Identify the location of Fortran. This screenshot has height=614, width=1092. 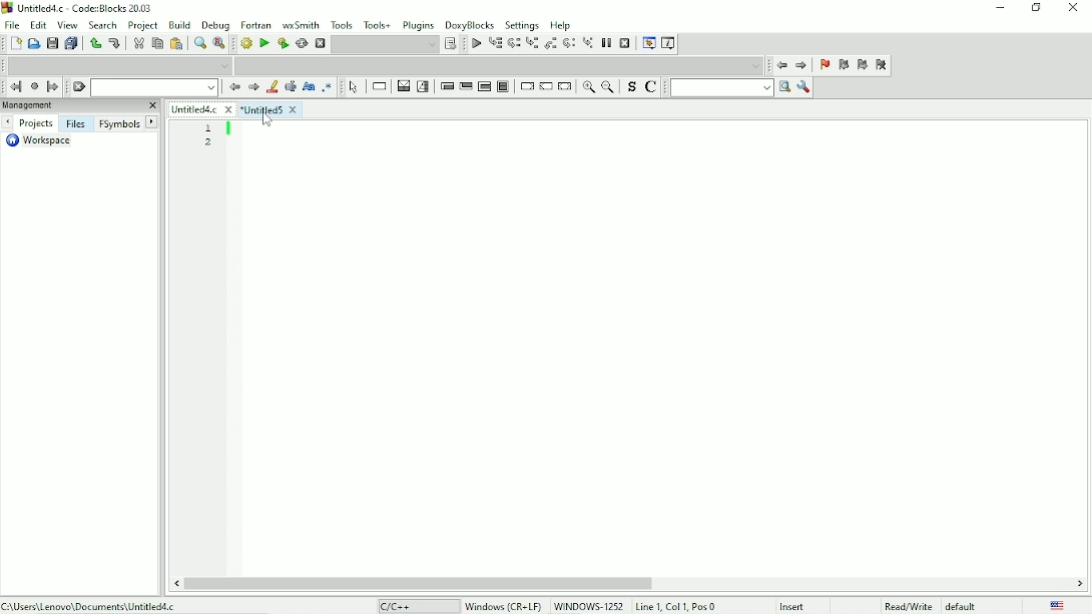
(256, 26).